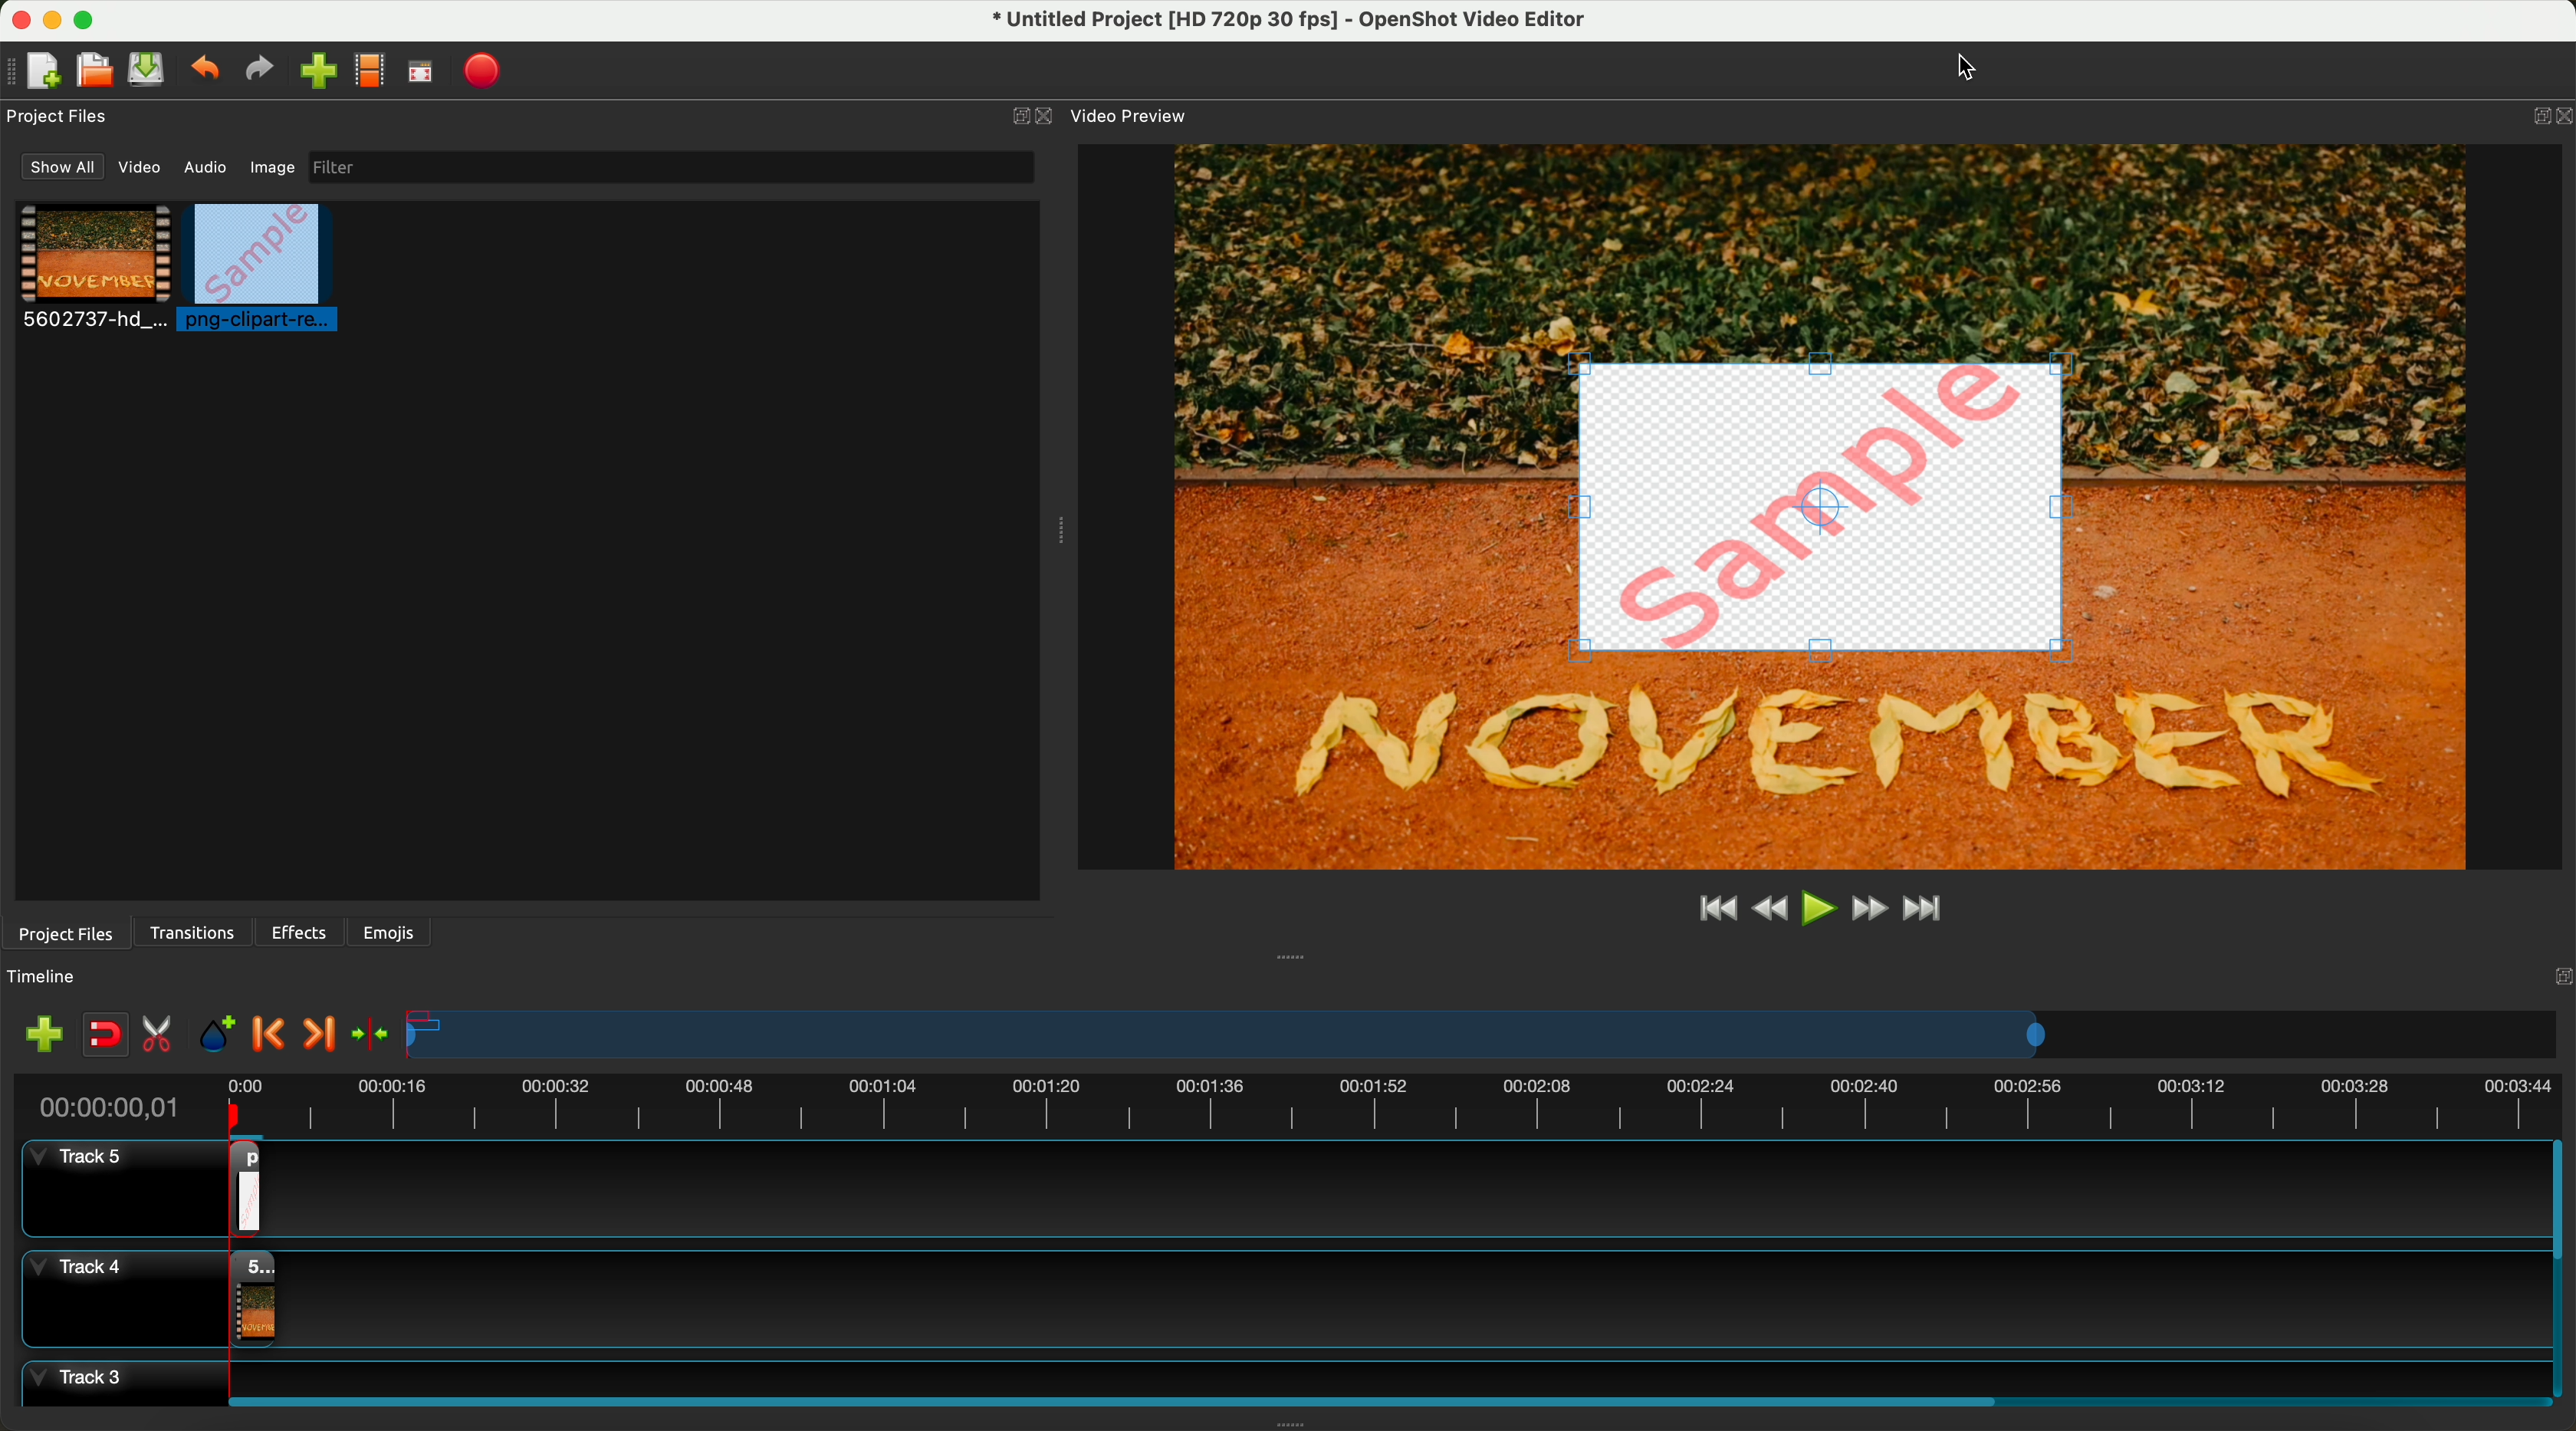 The width and height of the screenshot is (2576, 1431). What do you see at coordinates (1819, 907) in the screenshot?
I see `play` at bounding box center [1819, 907].